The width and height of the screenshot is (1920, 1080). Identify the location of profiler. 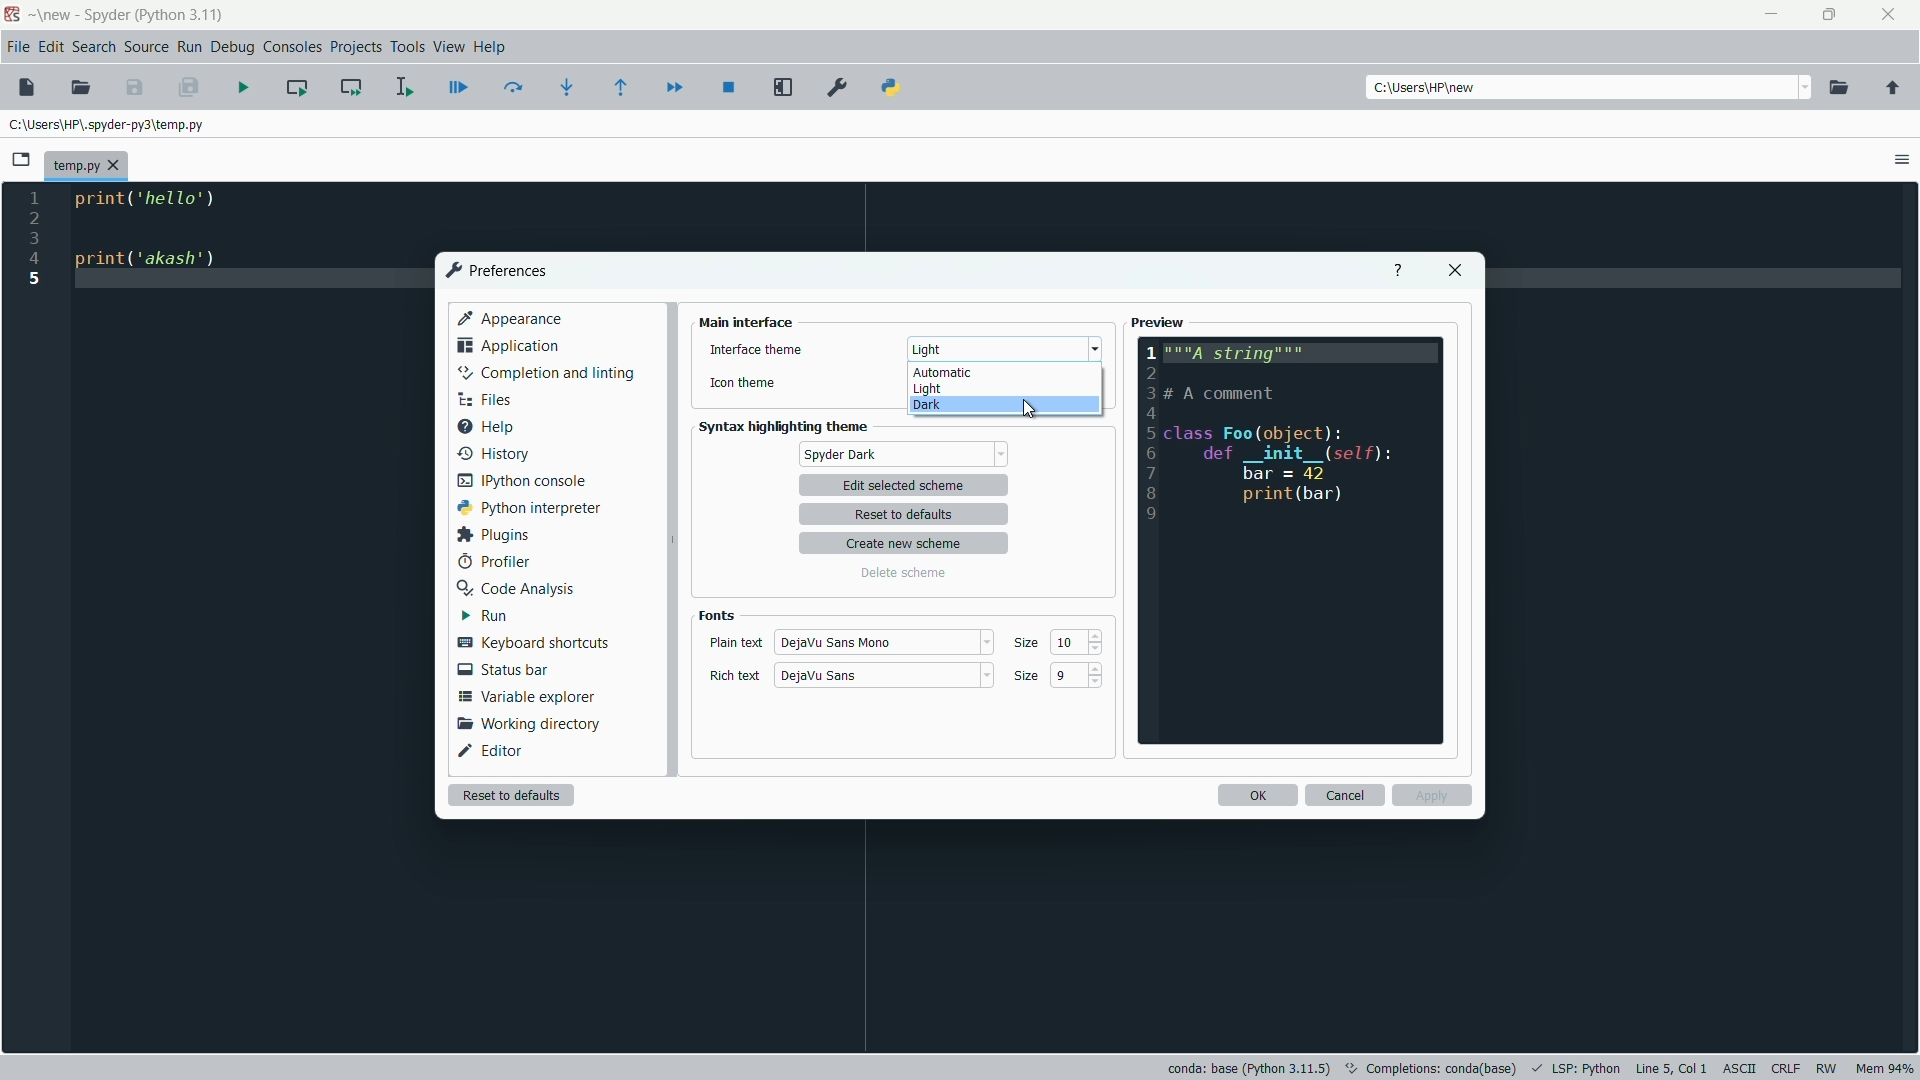
(492, 562).